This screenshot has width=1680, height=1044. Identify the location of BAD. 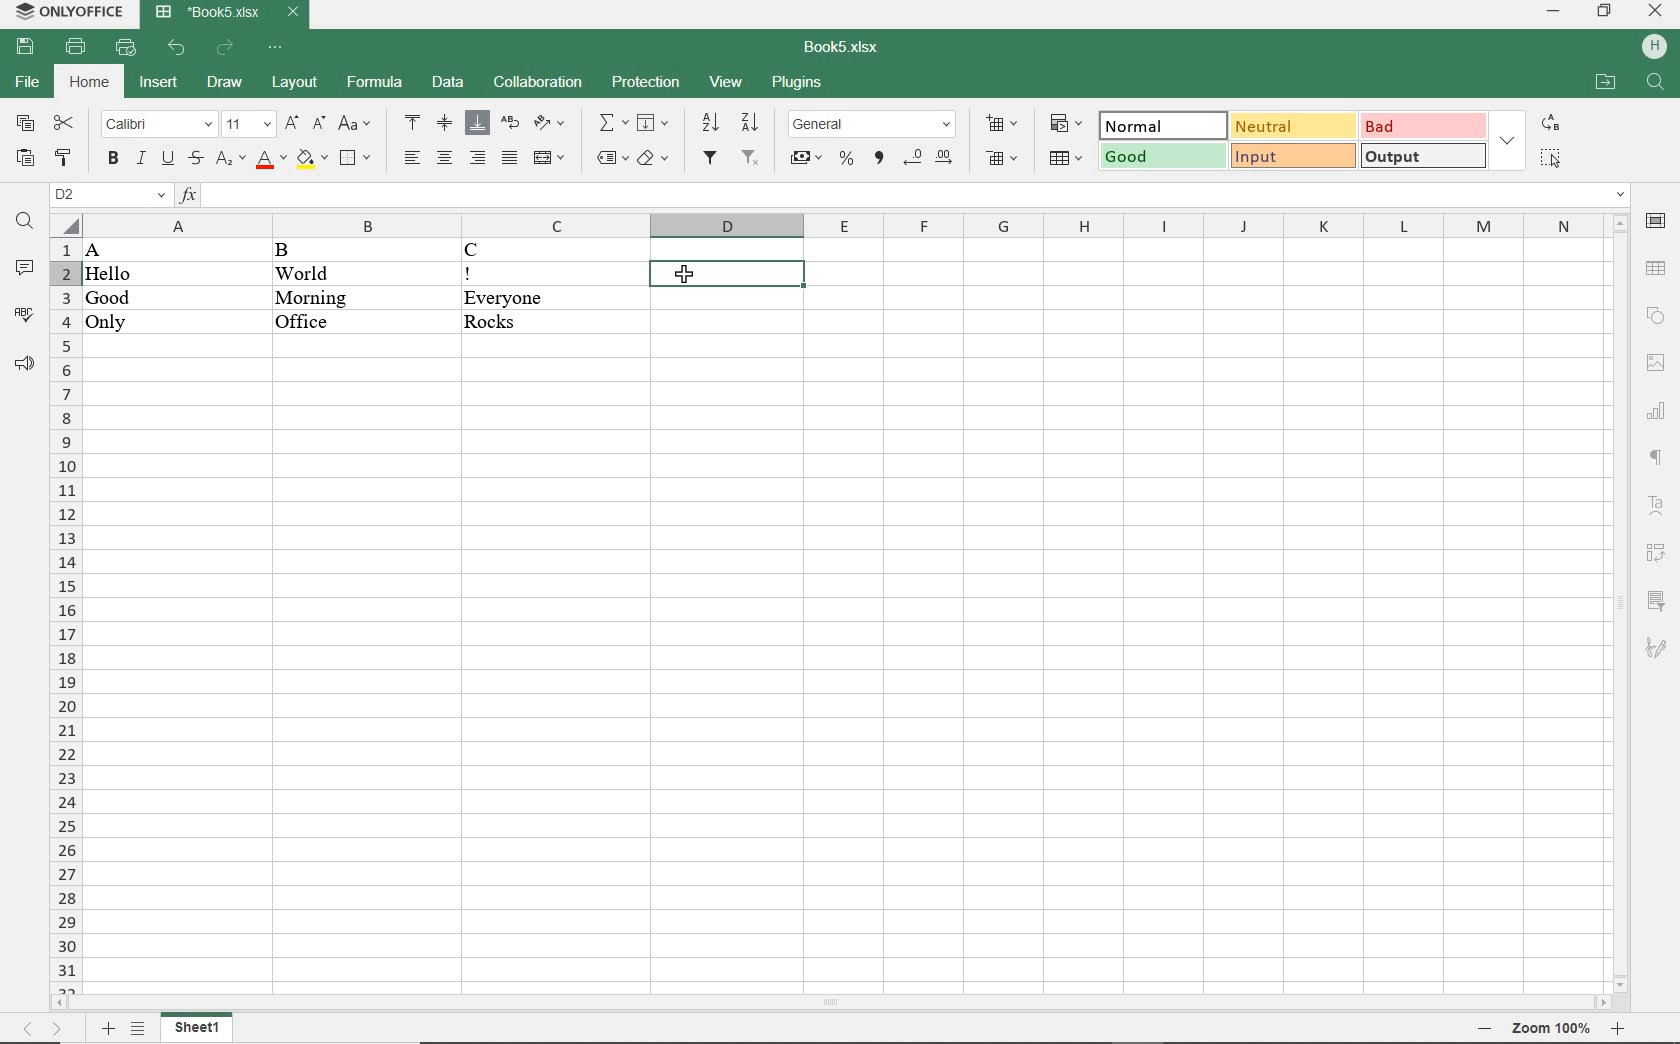
(1423, 127).